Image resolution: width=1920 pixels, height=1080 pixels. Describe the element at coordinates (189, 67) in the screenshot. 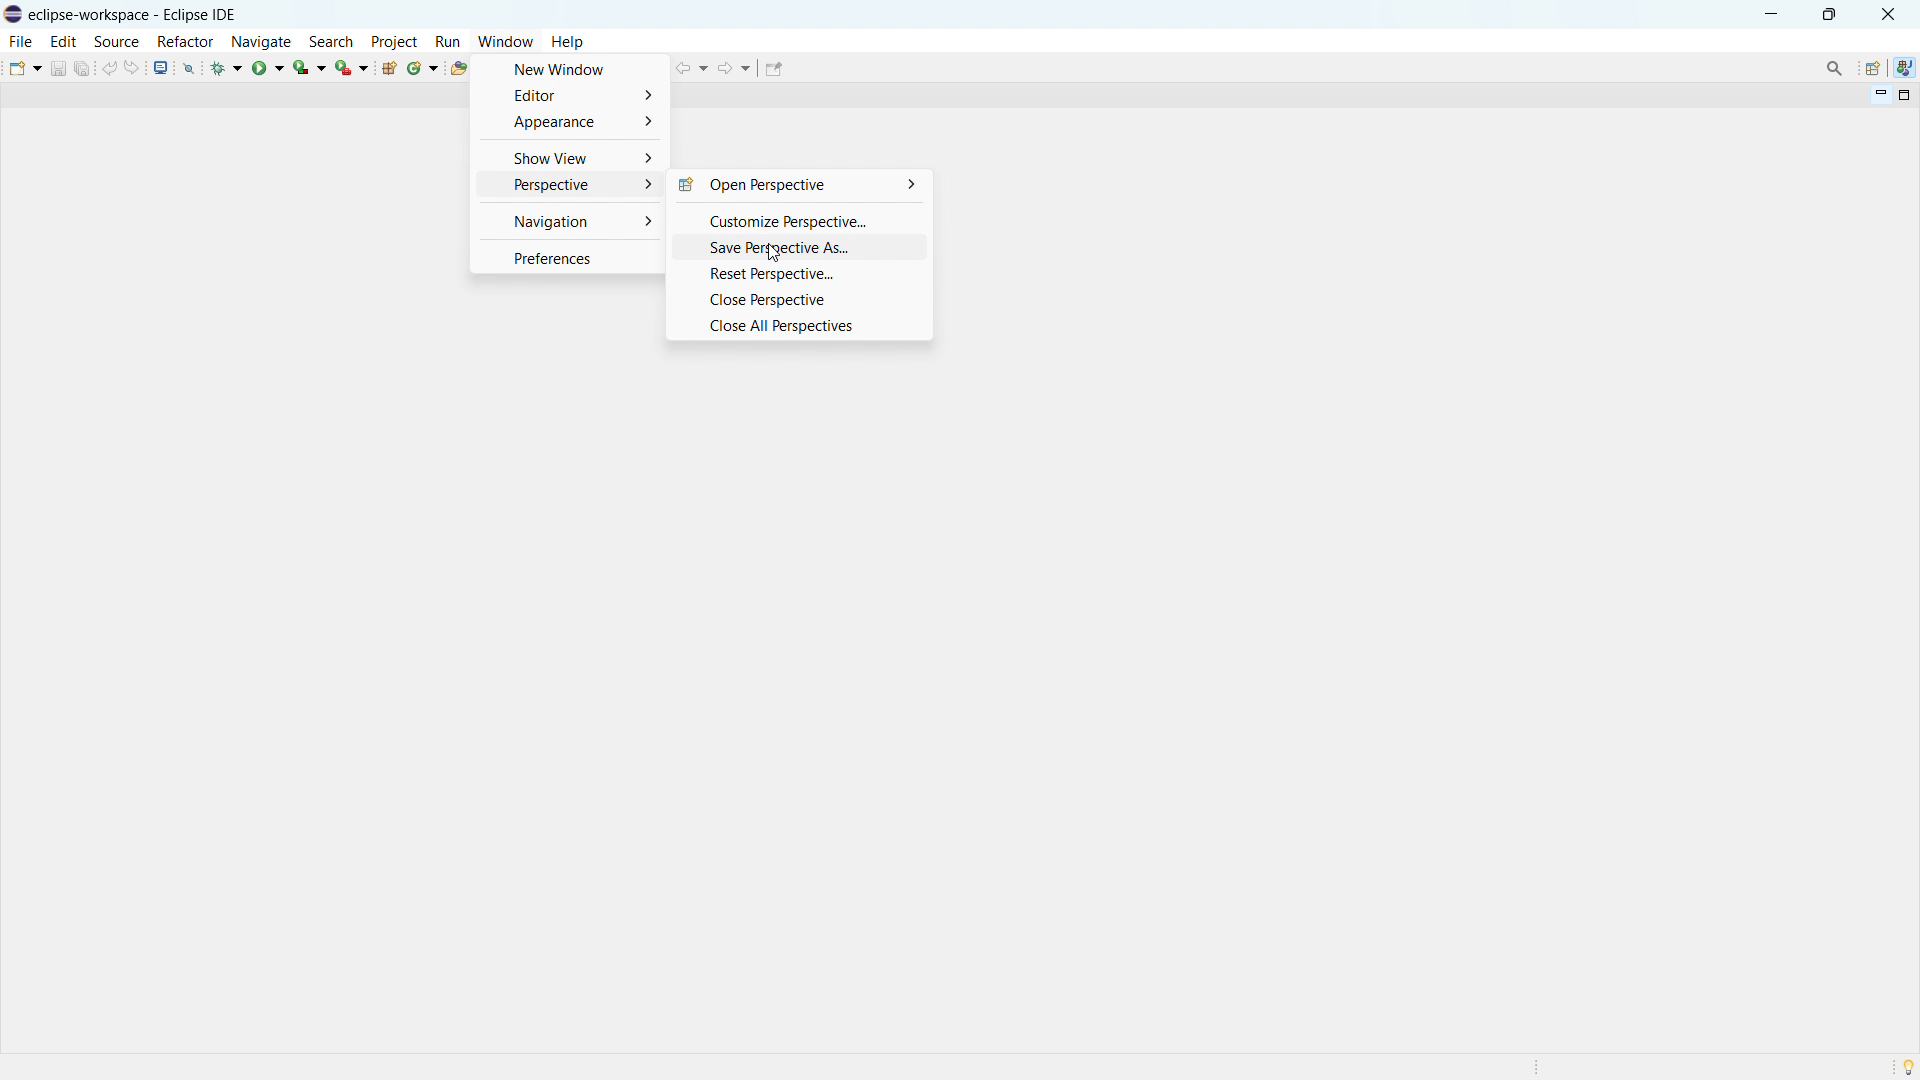

I see `skip all breakopoints` at that location.